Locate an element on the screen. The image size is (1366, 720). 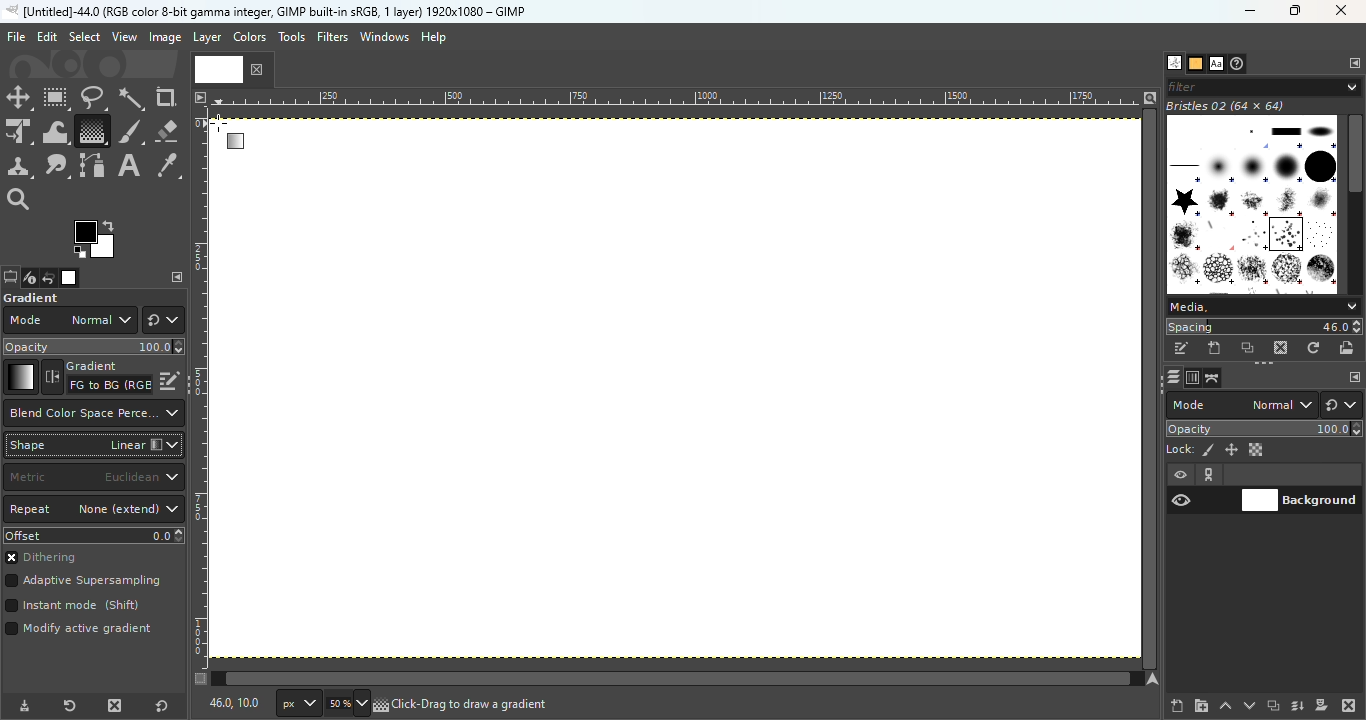
File is located at coordinates (16, 37).